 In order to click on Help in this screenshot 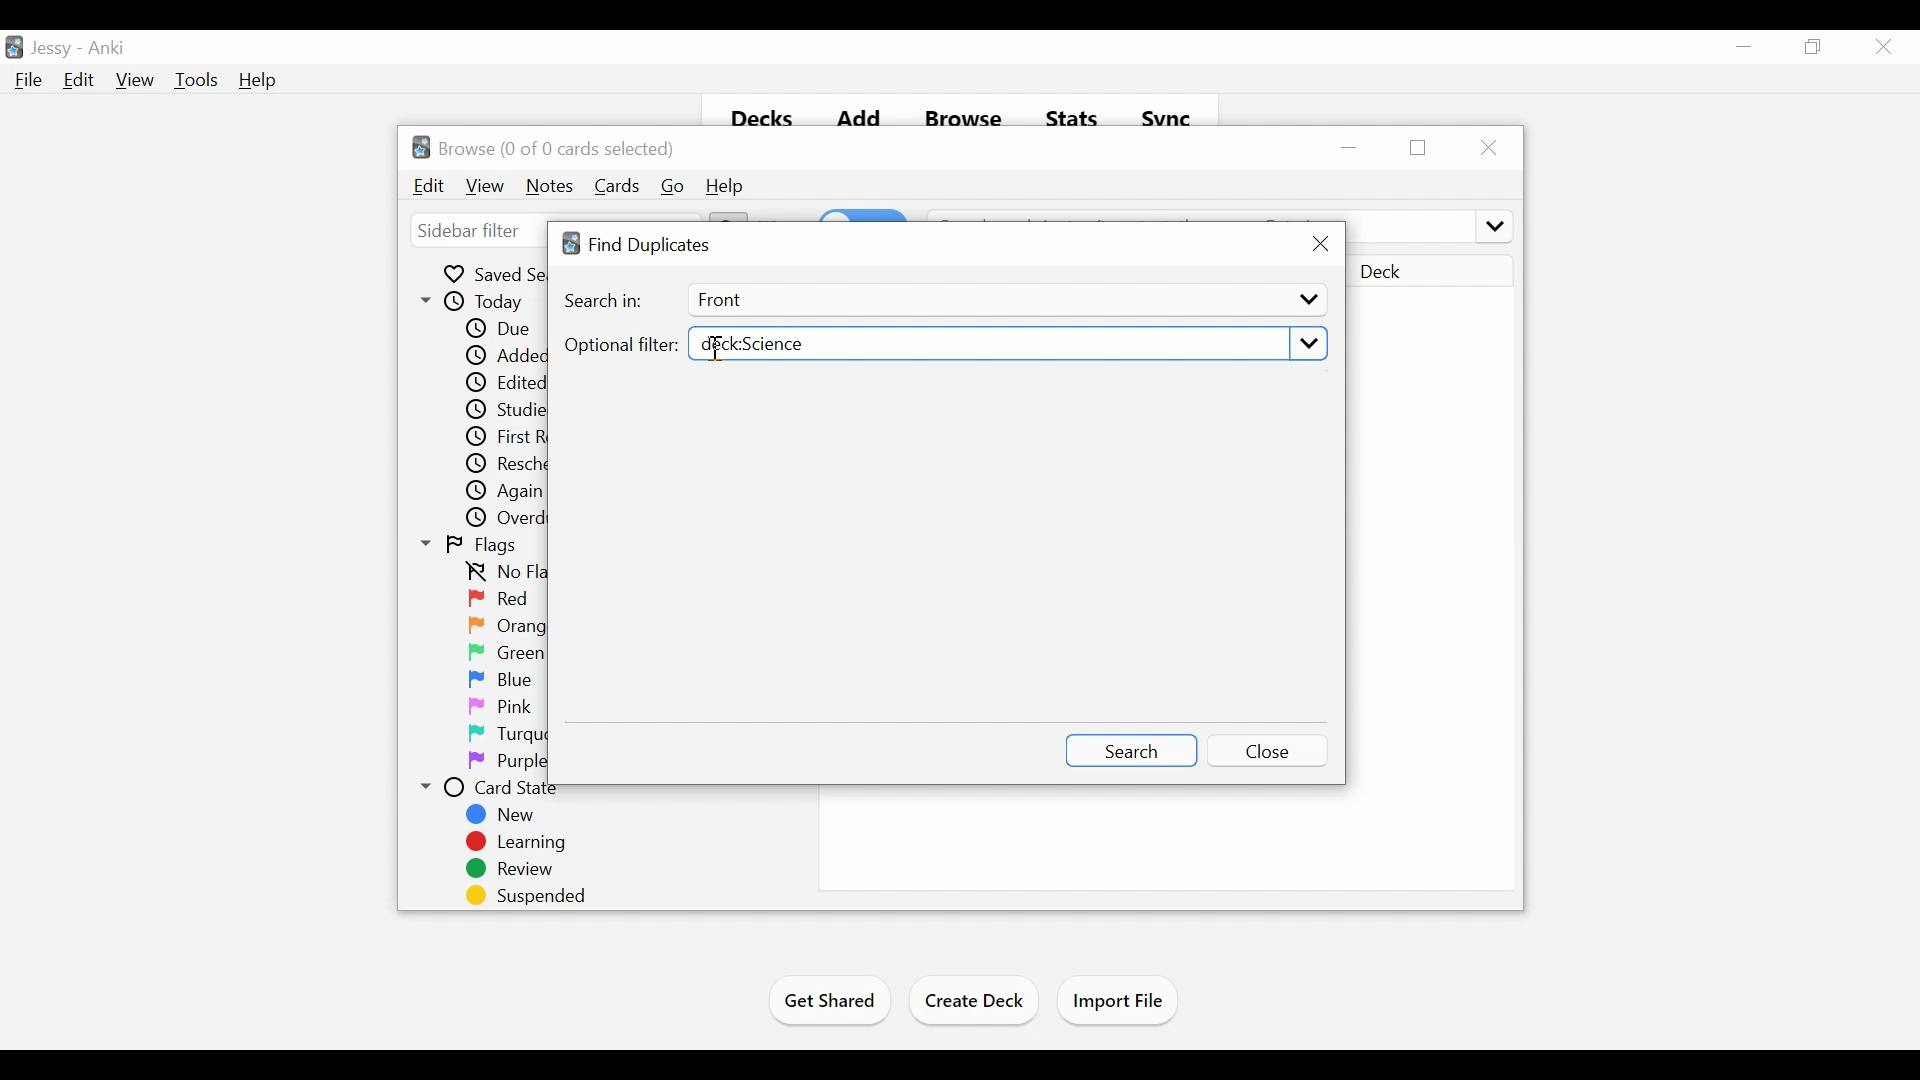, I will do `click(725, 187)`.